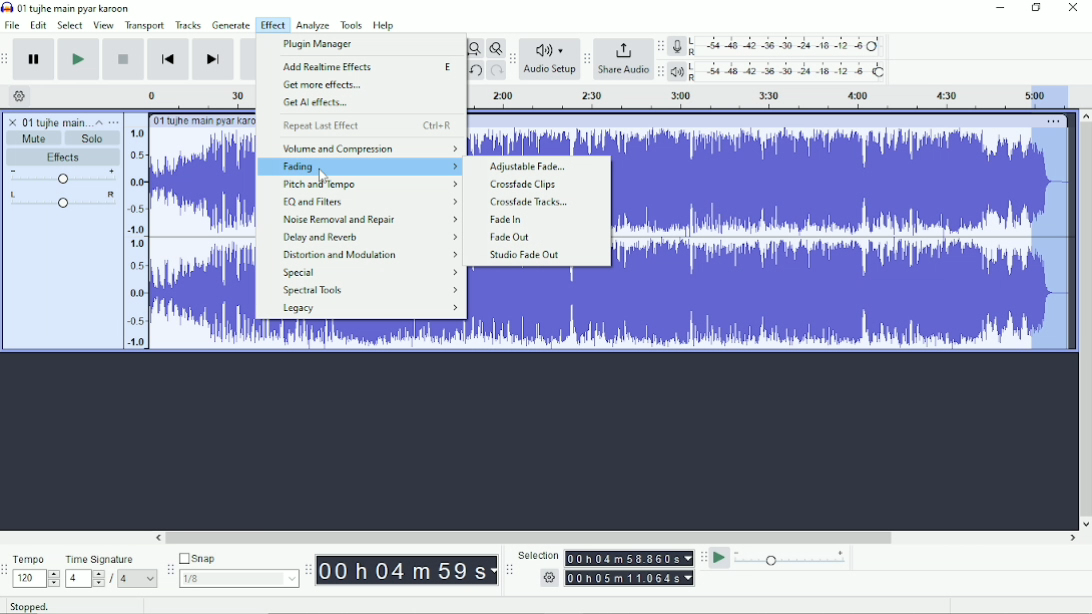 The height and width of the screenshot is (614, 1092). What do you see at coordinates (371, 291) in the screenshot?
I see `Spectral Tools` at bounding box center [371, 291].